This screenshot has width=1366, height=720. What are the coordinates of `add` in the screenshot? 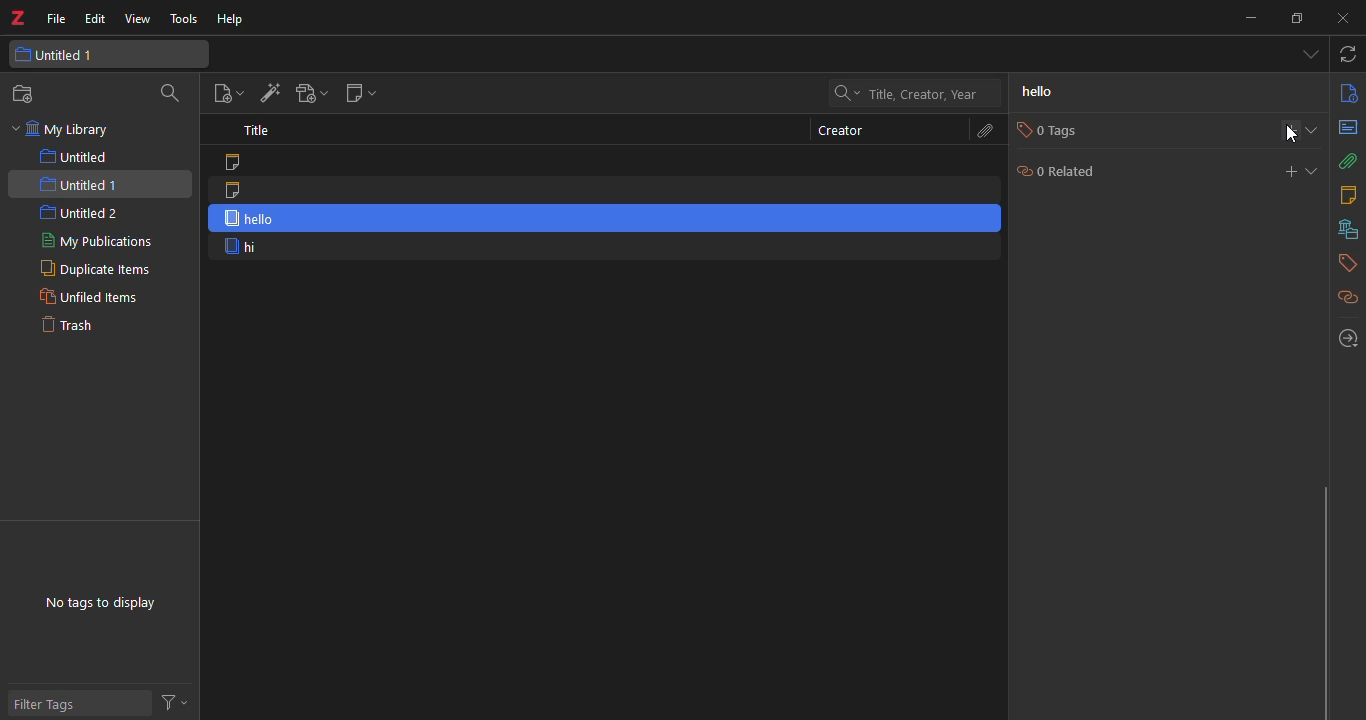 It's located at (1290, 128).